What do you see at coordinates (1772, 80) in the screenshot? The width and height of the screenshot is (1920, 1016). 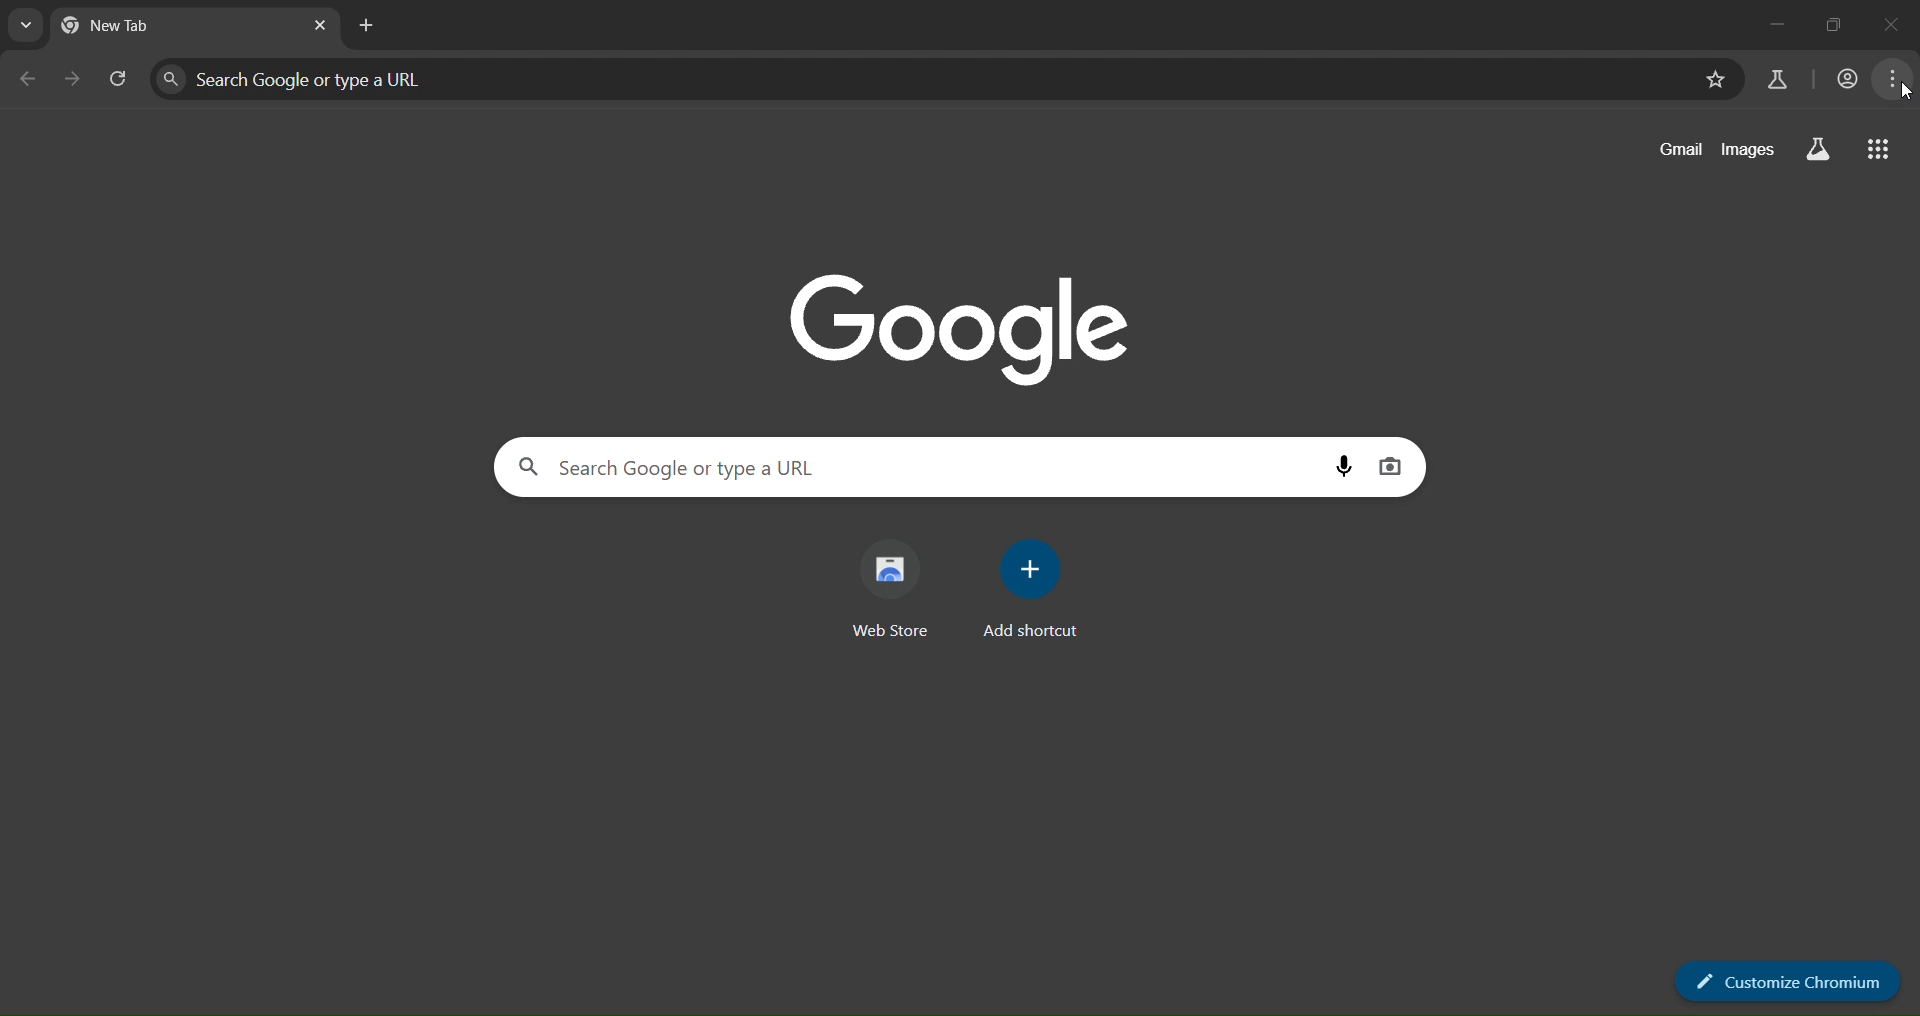 I see `search labs` at bounding box center [1772, 80].